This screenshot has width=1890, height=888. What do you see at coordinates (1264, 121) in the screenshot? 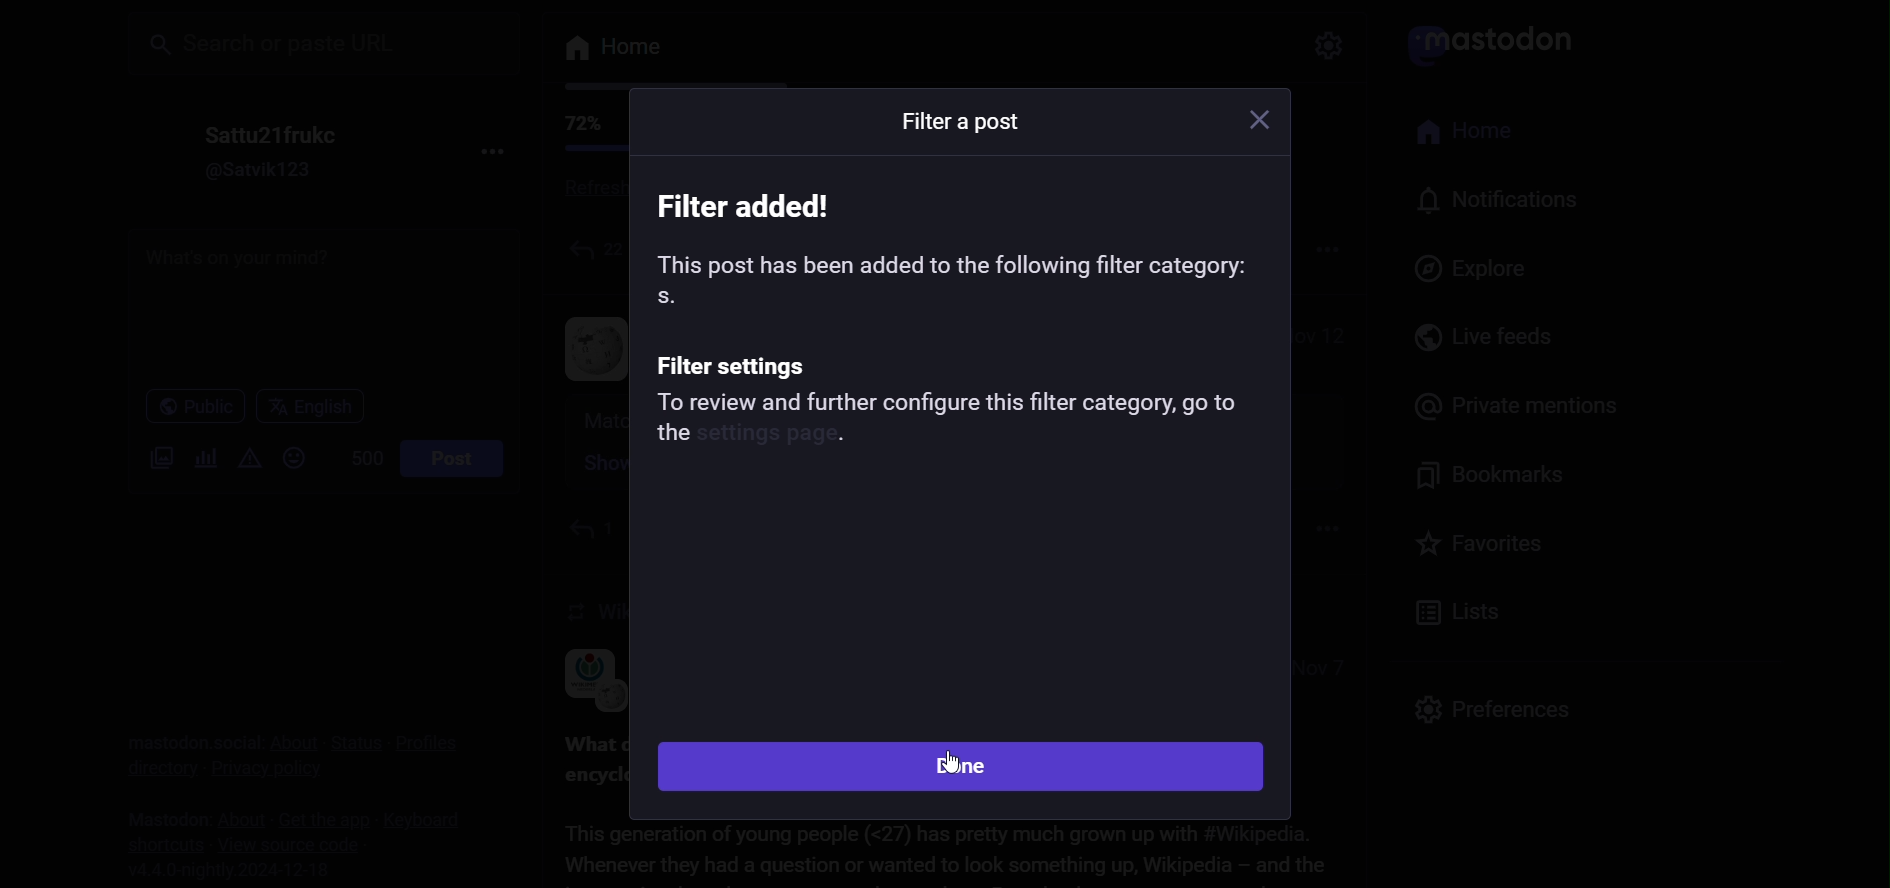
I see `close` at bounding box center [1264, 121].